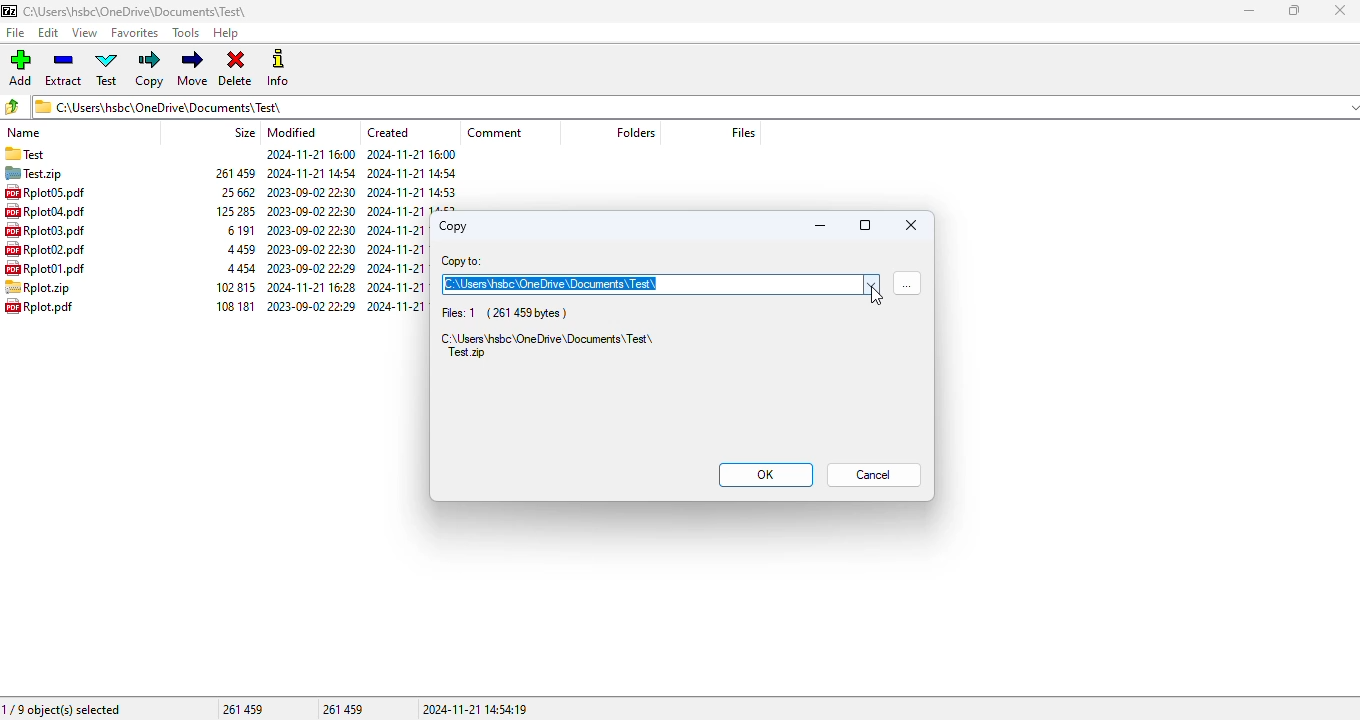 This screenshot has height=720, width=1360. I want to click on OK, so click(766, 475).